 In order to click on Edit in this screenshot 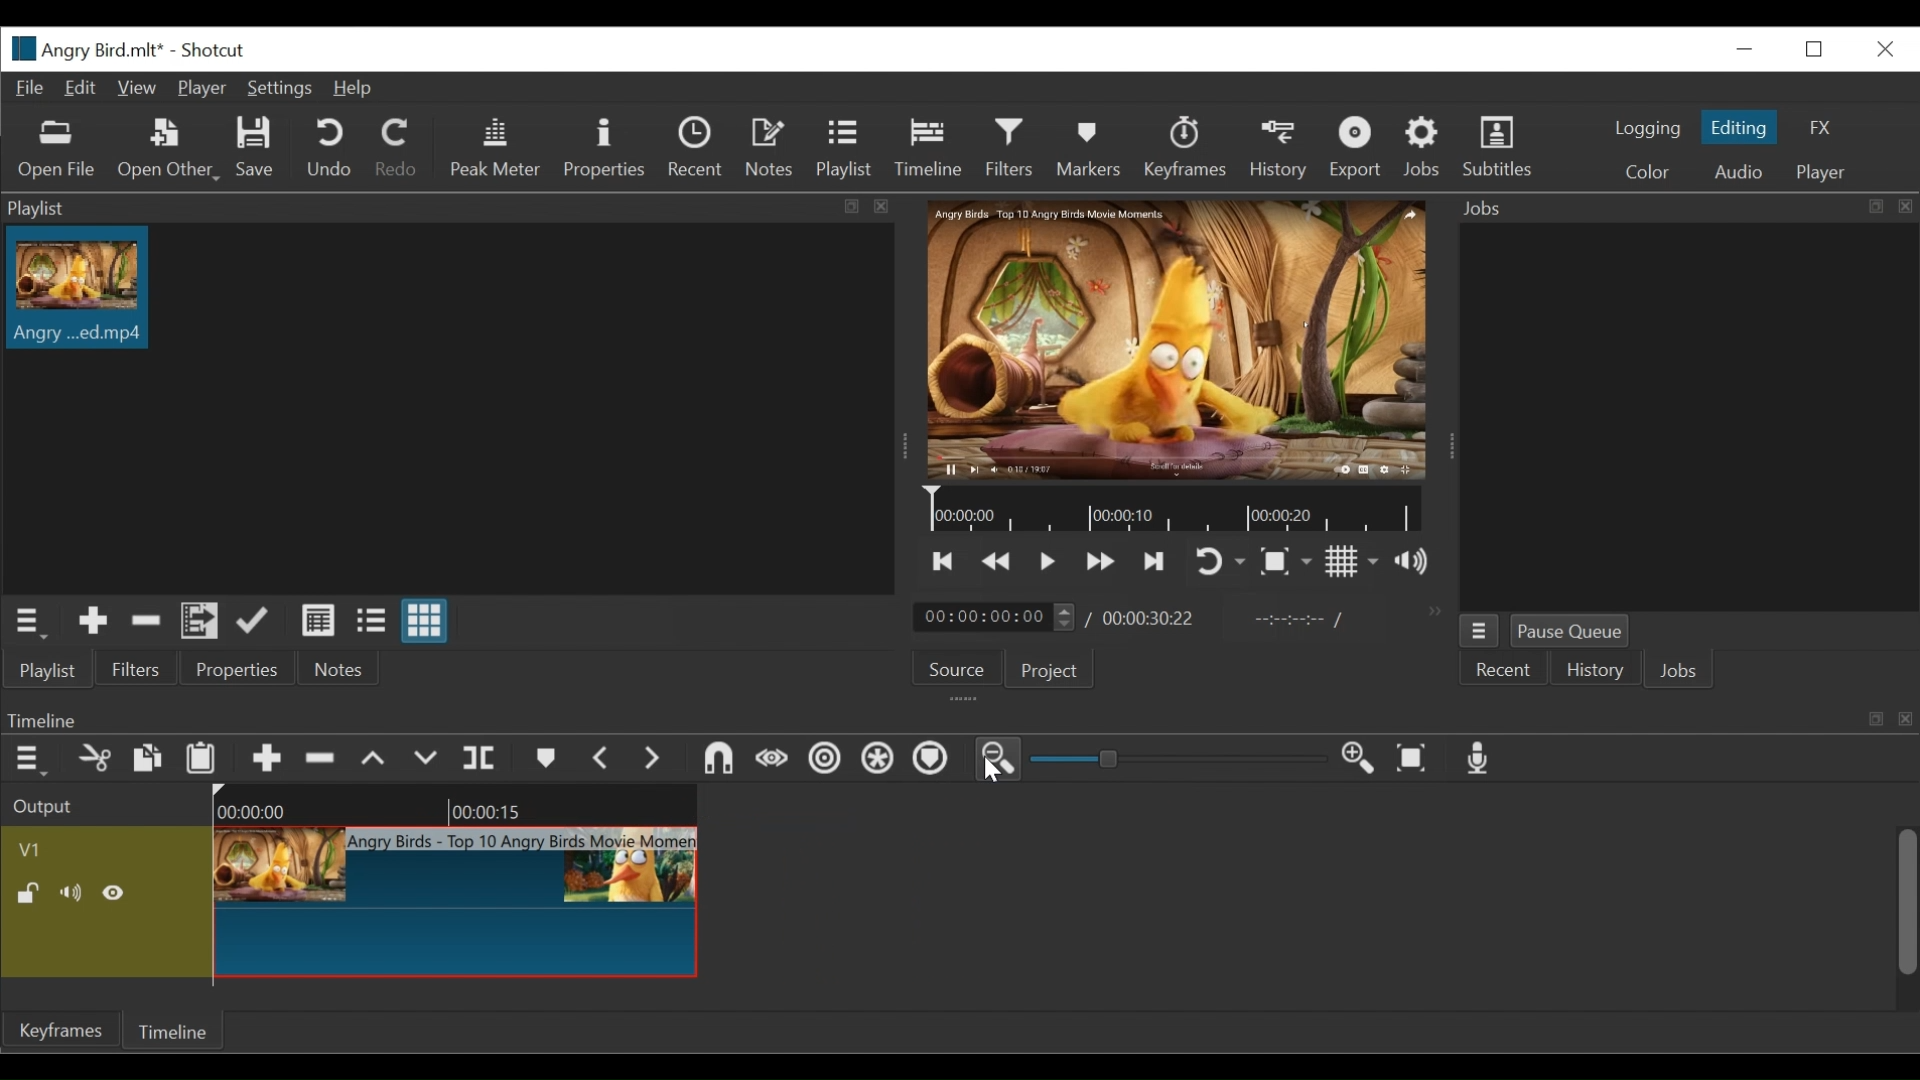, I will do `click(81, 88)`.